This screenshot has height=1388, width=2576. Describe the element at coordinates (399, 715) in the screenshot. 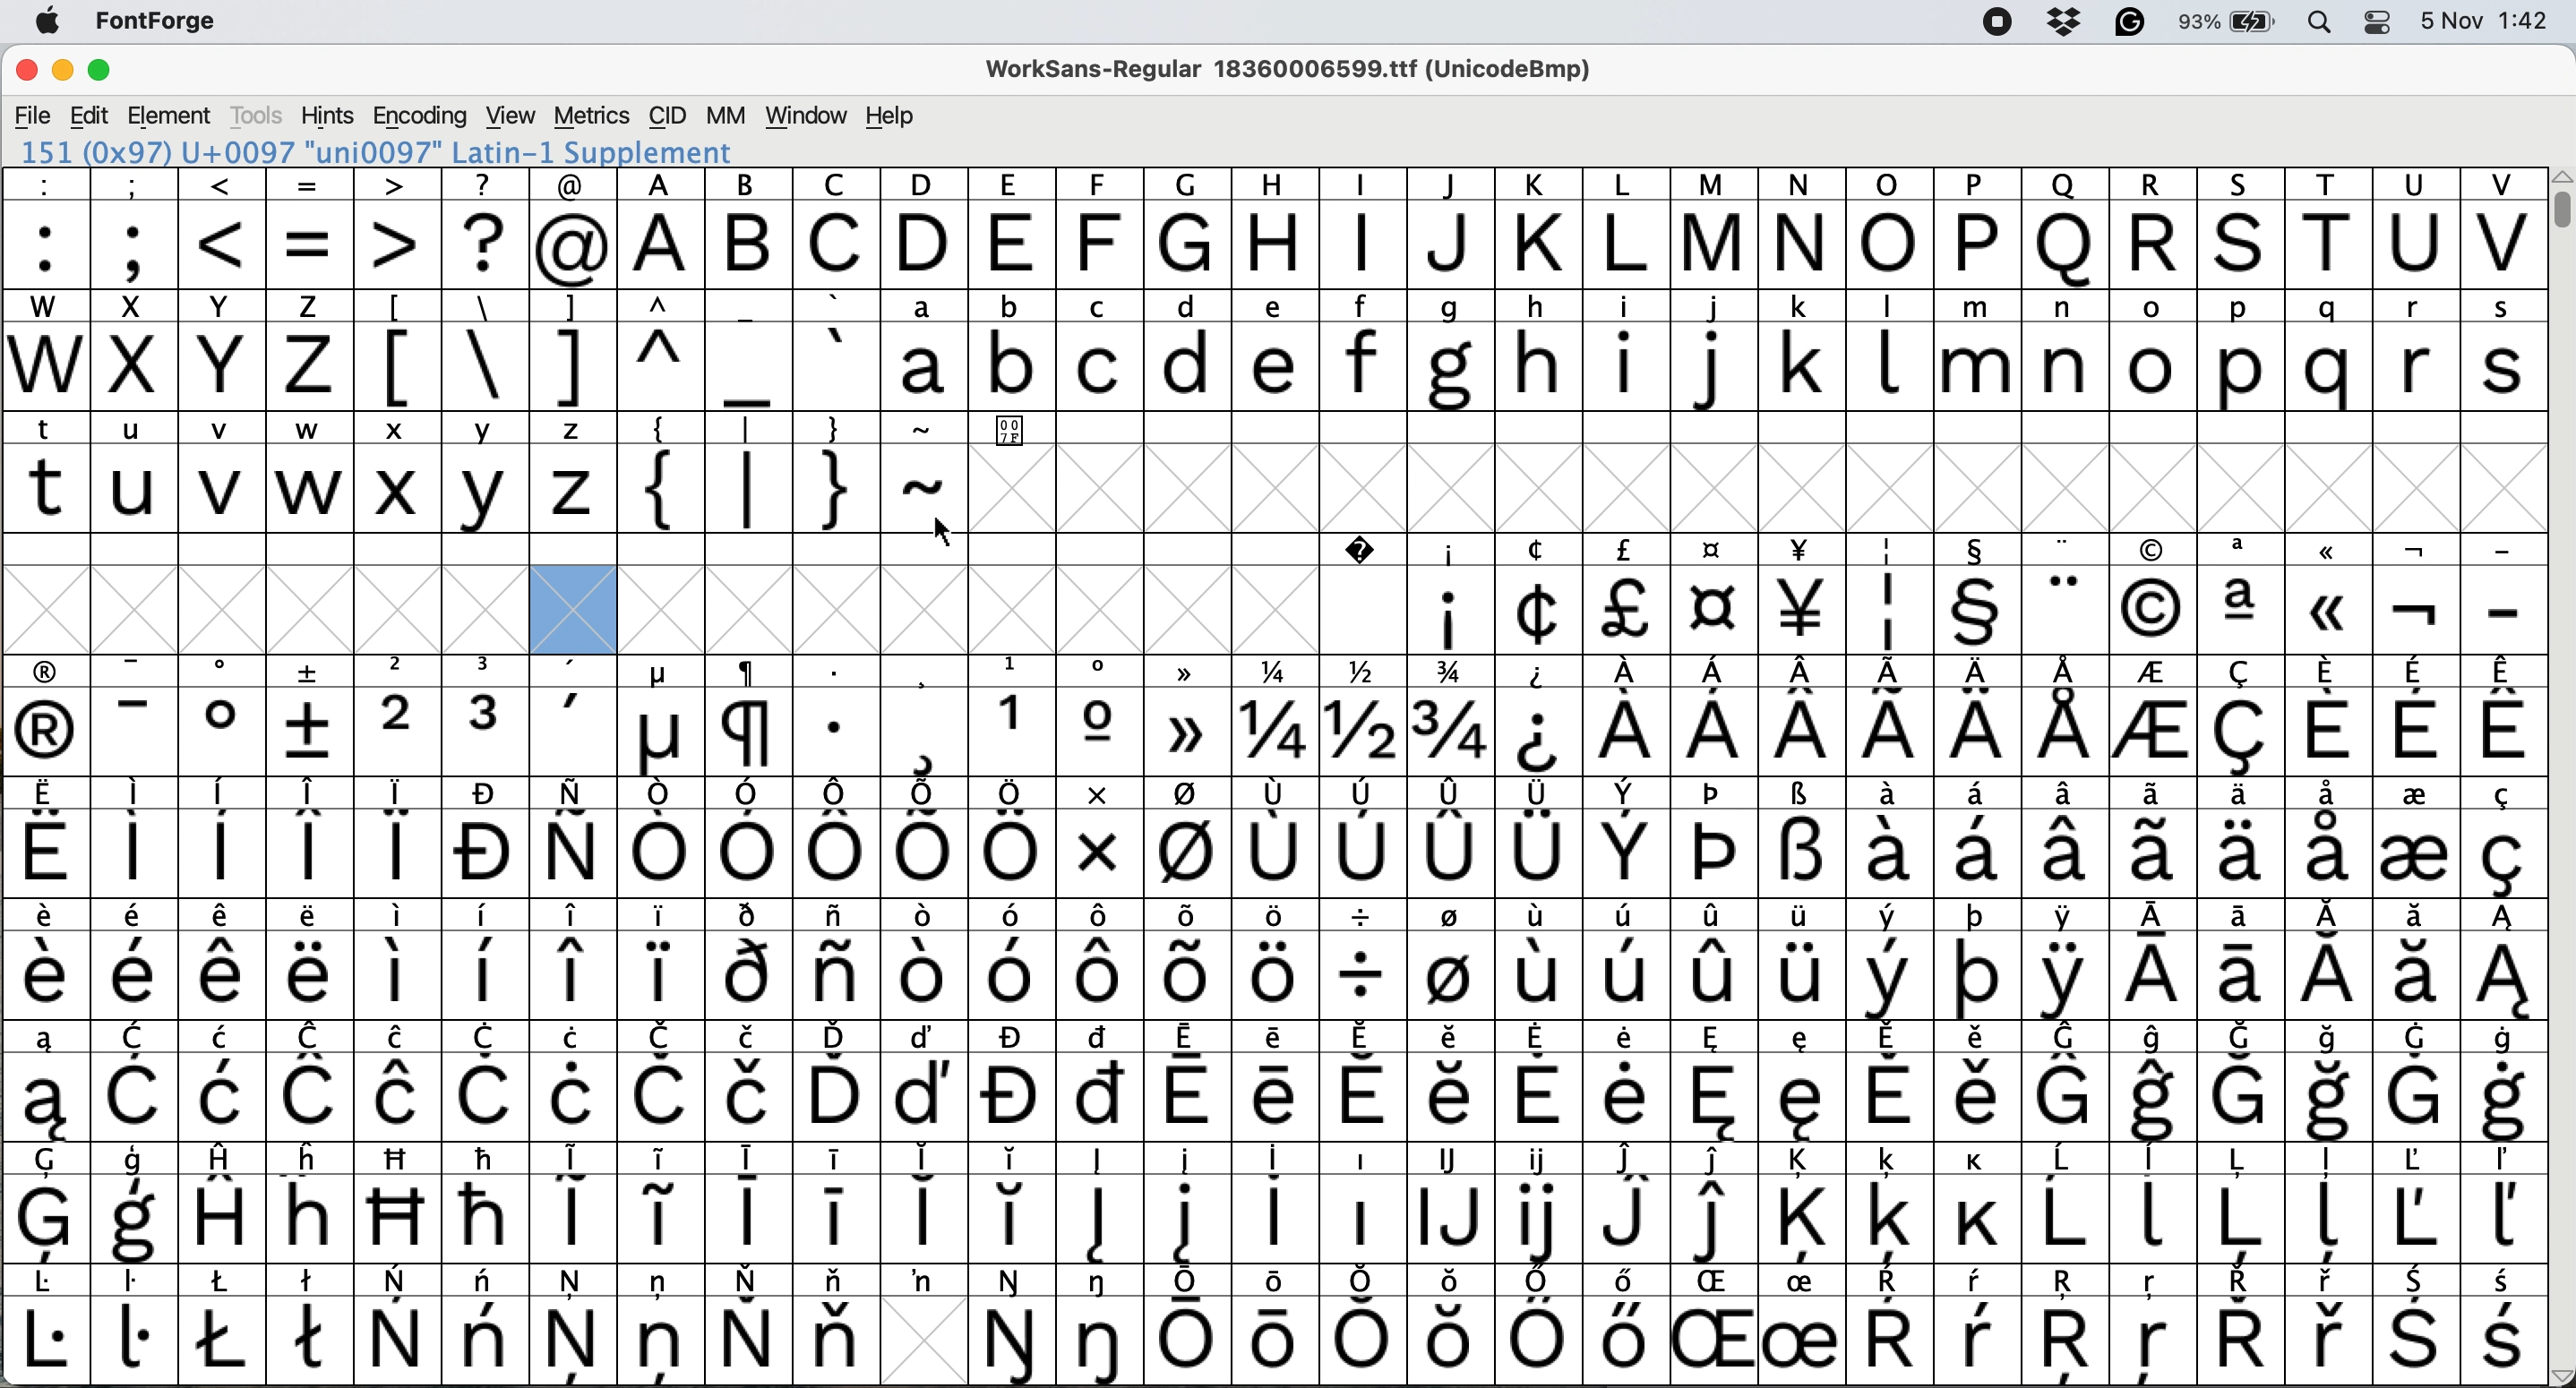

I see `2` at that location.